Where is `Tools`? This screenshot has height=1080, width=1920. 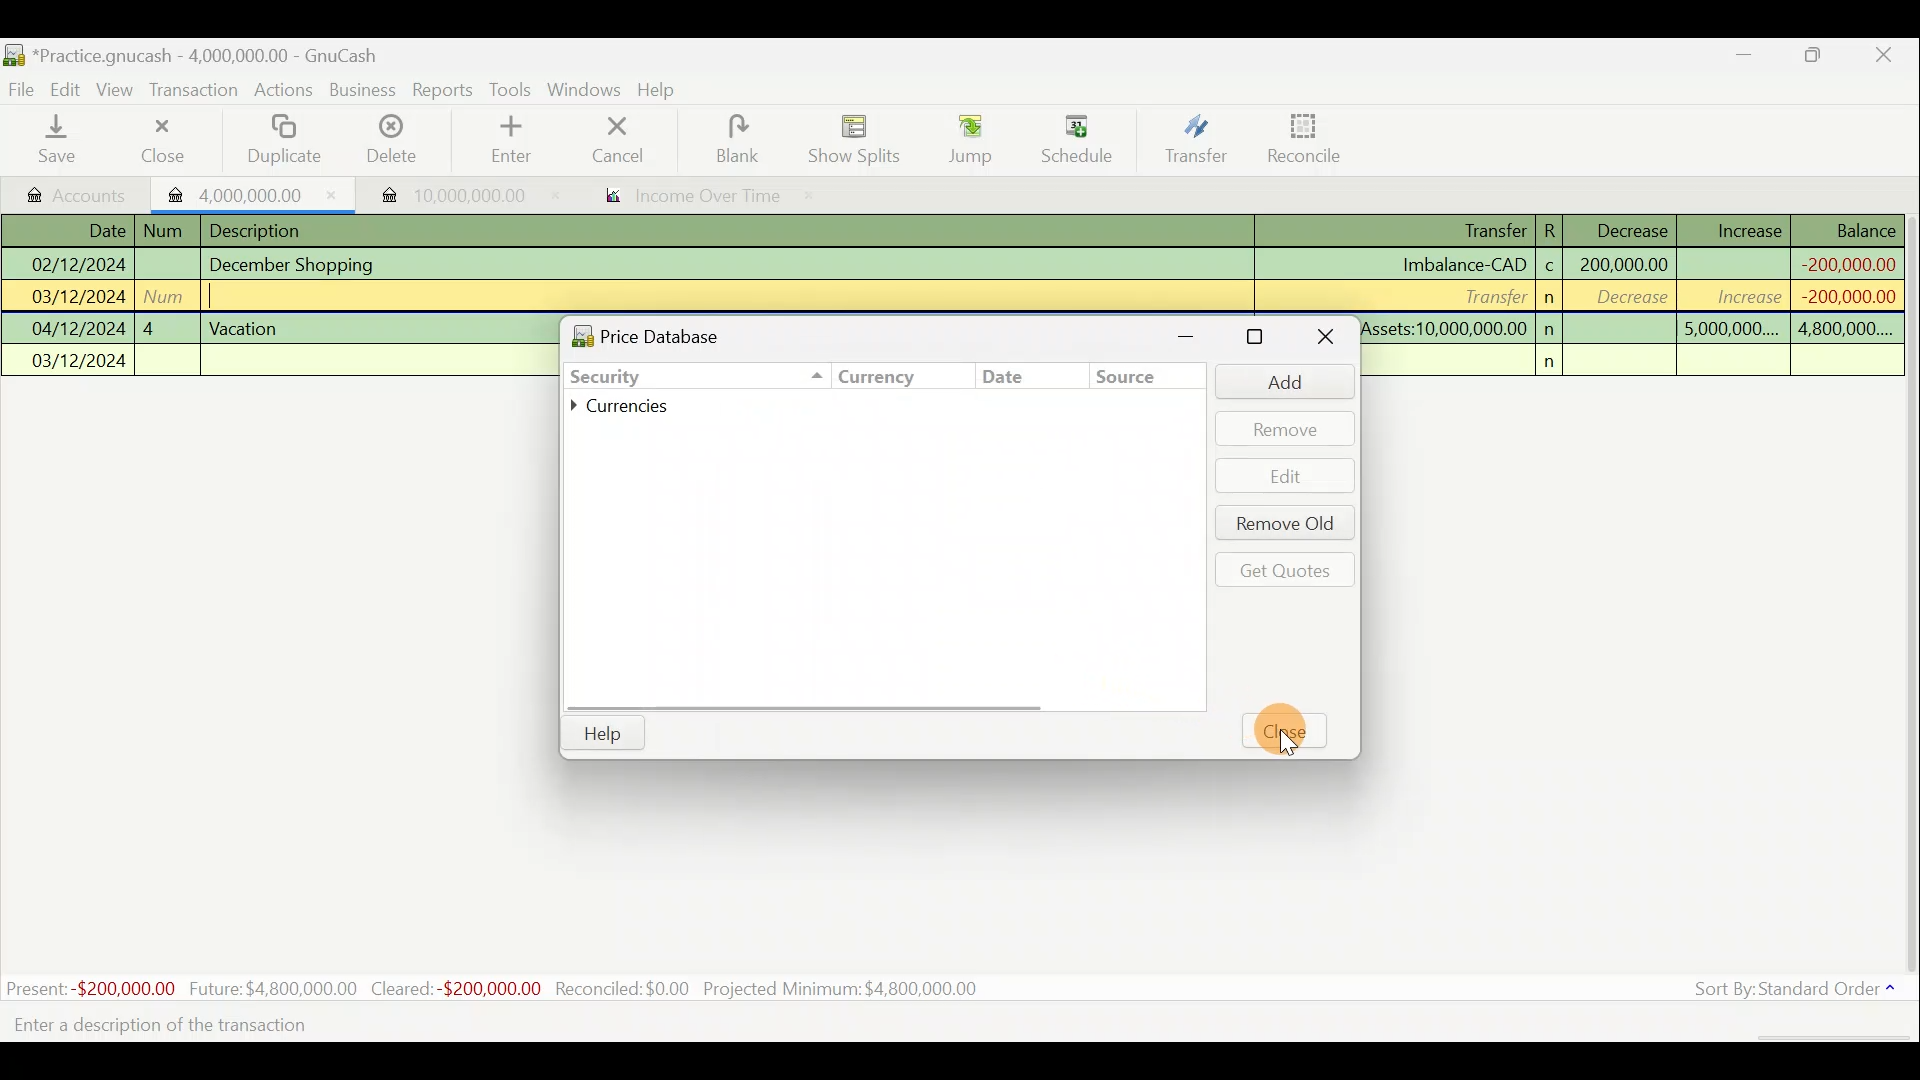 Tools is located at coordinates (512, 88).